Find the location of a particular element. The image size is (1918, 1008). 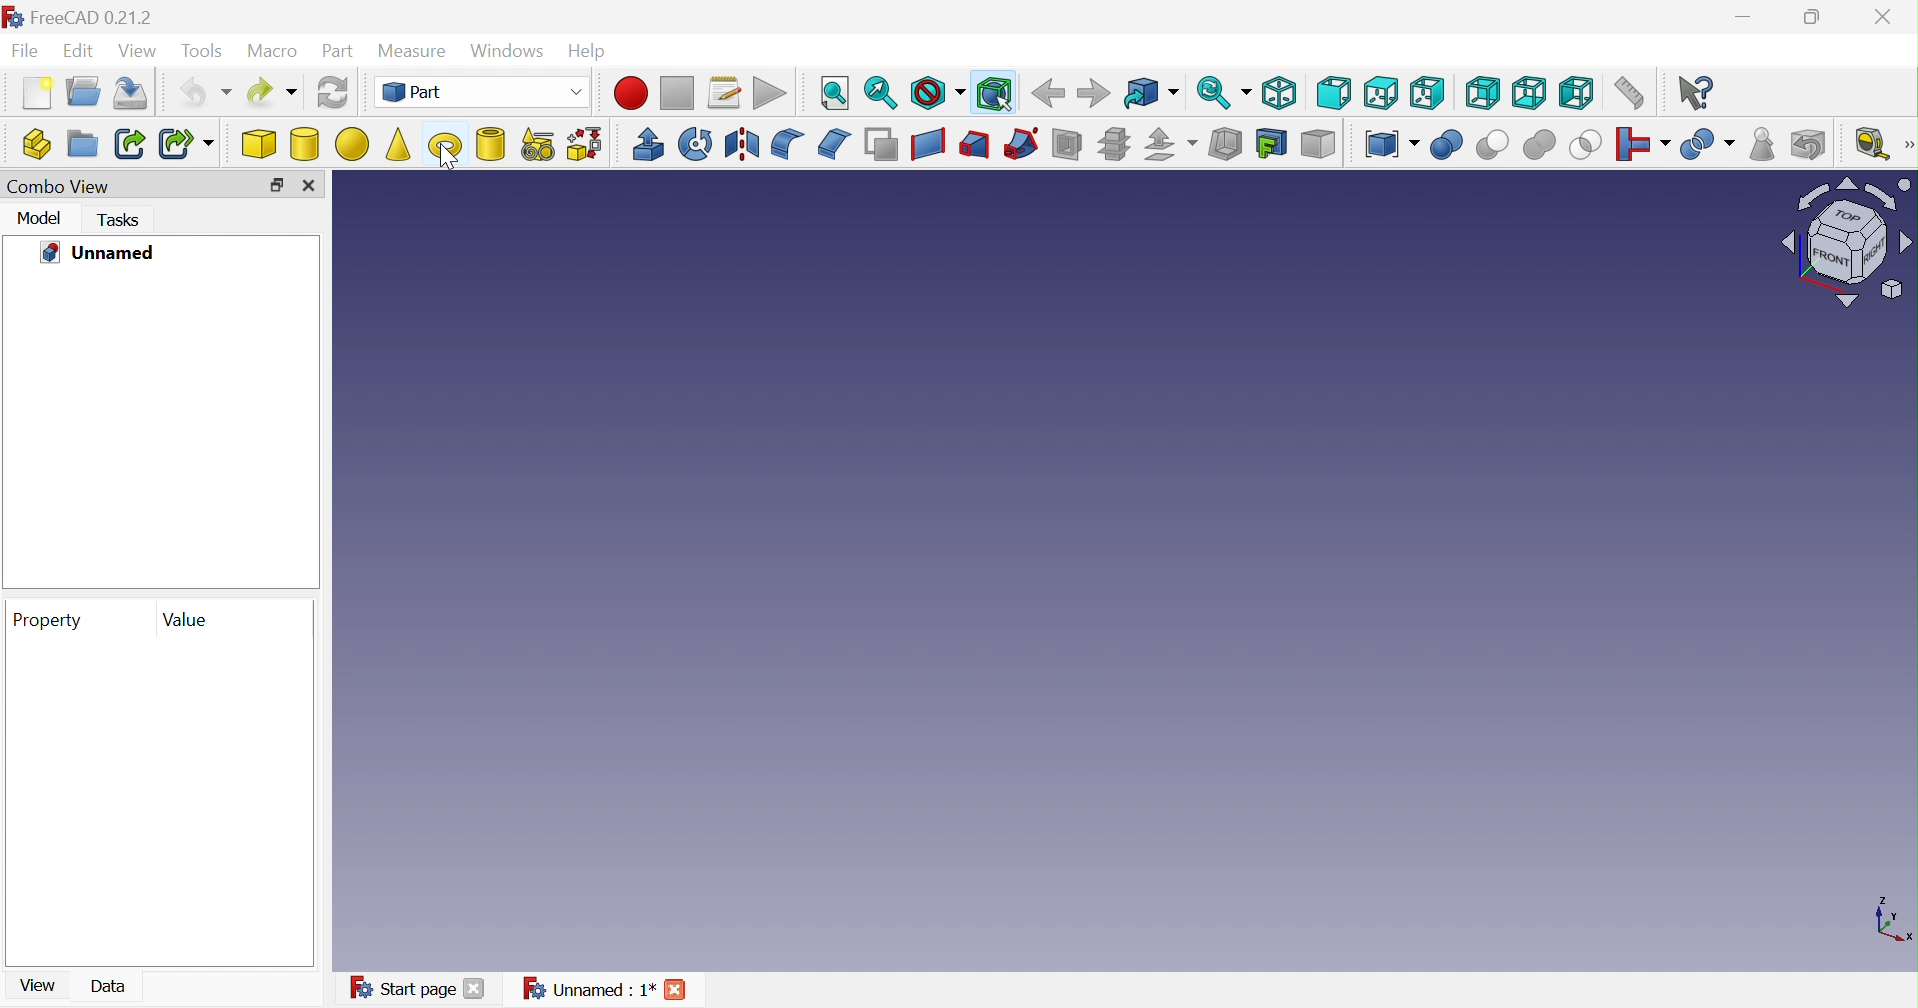

Boolean is located at coordinates (1446, 145).